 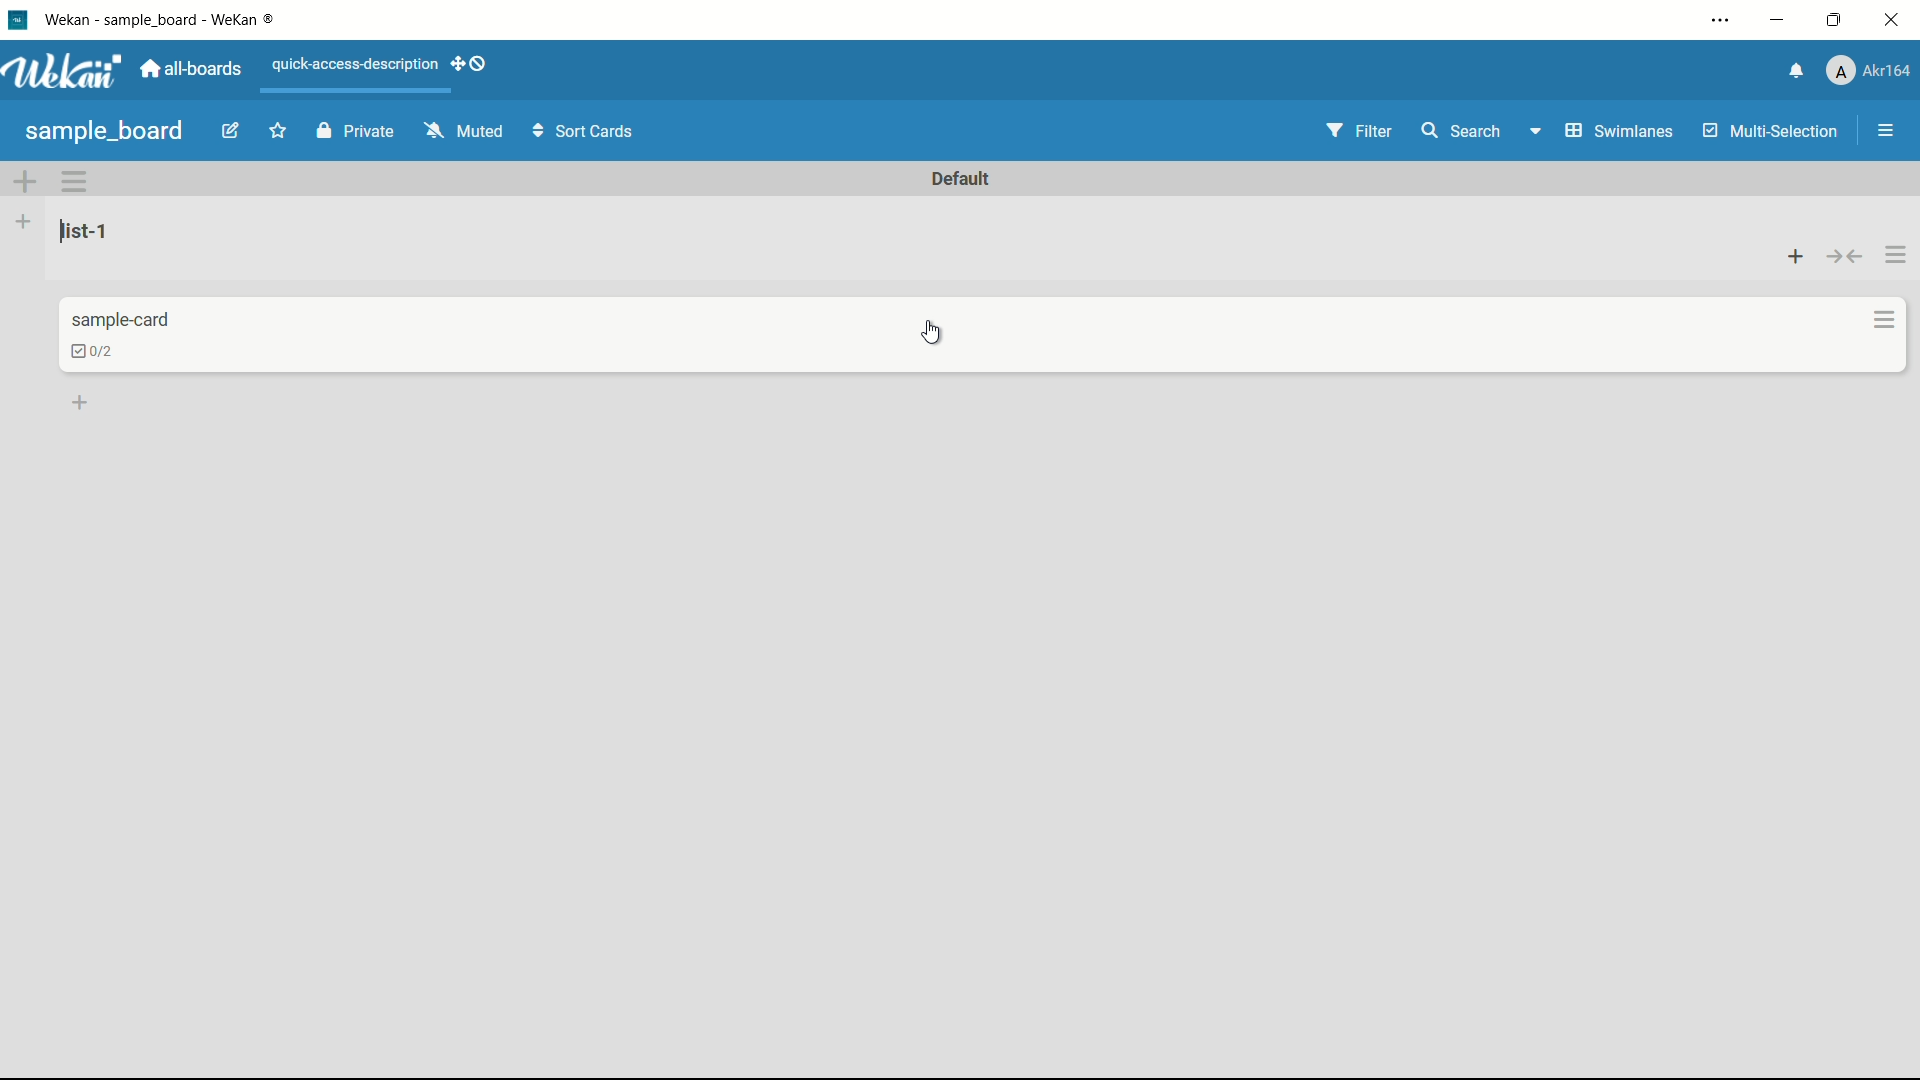 What do you see at coordinates (17, 21) in the screenshot?
I see `app icon` at bounding box center [17, 21].